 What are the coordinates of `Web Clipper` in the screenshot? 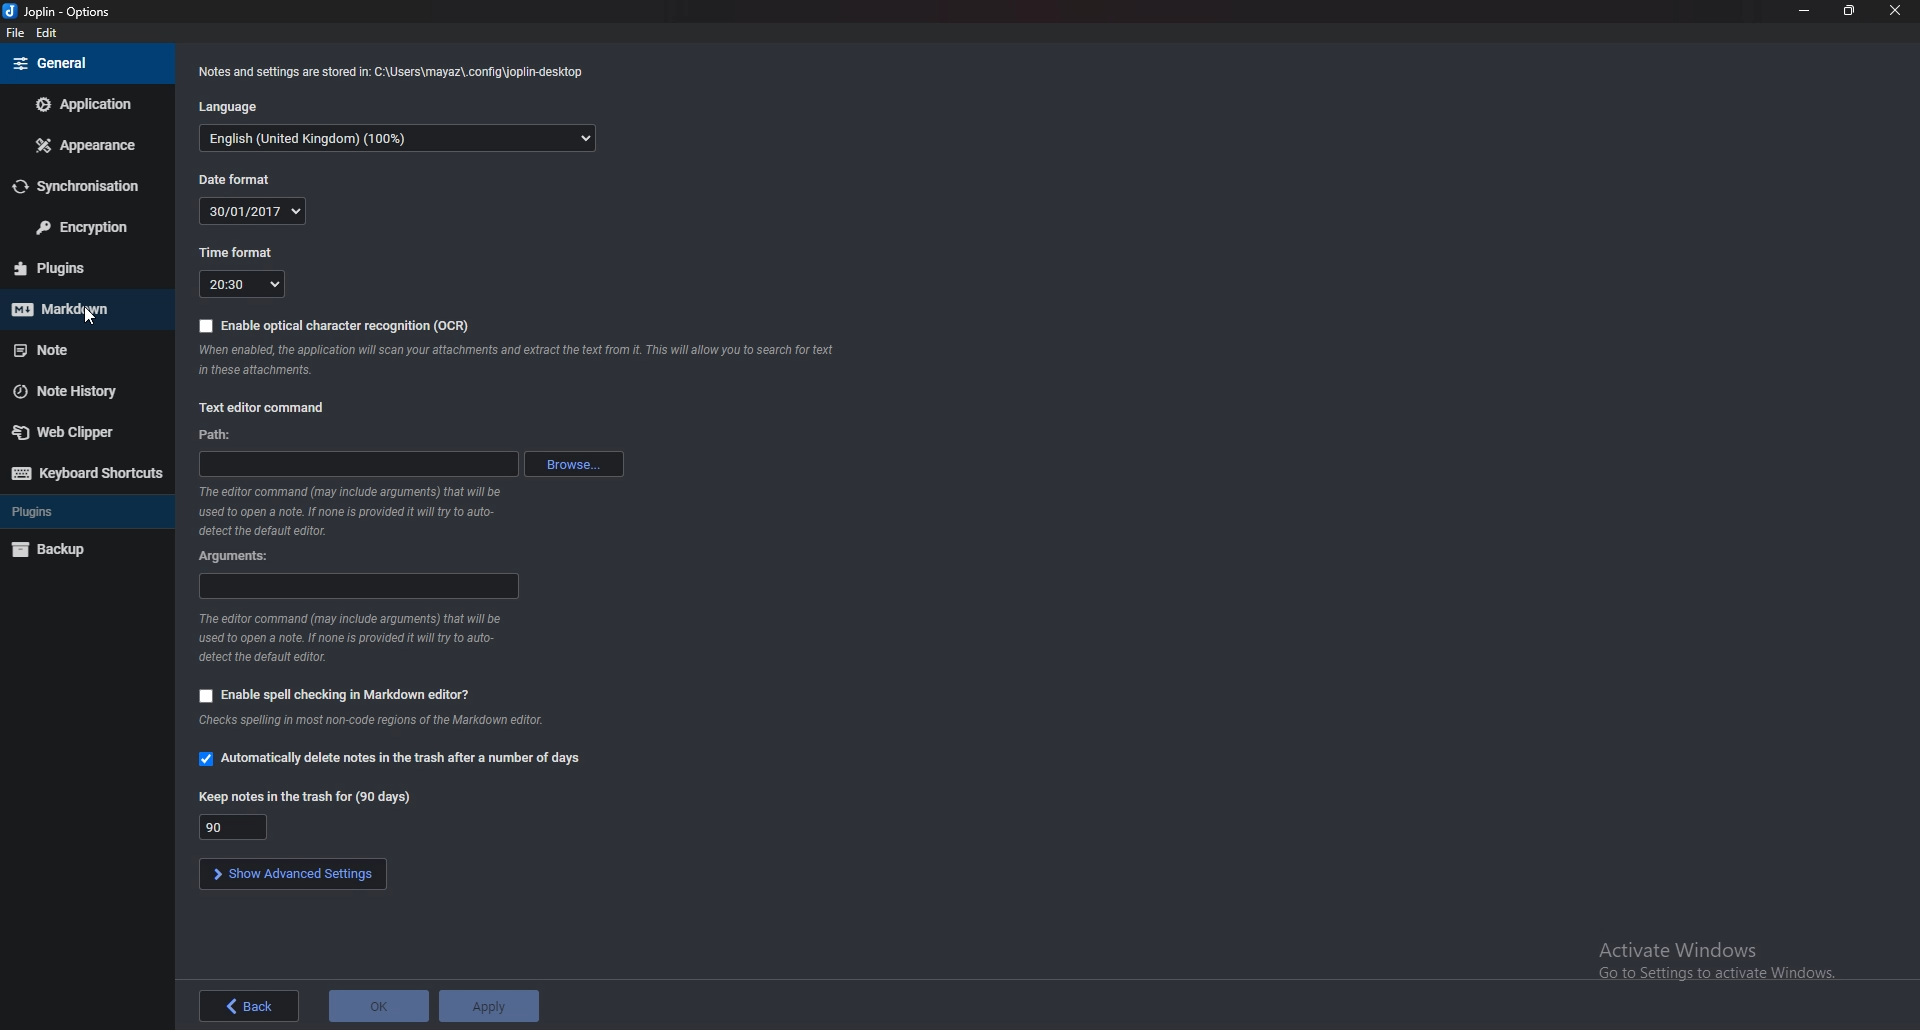 It's located at (82, 432).